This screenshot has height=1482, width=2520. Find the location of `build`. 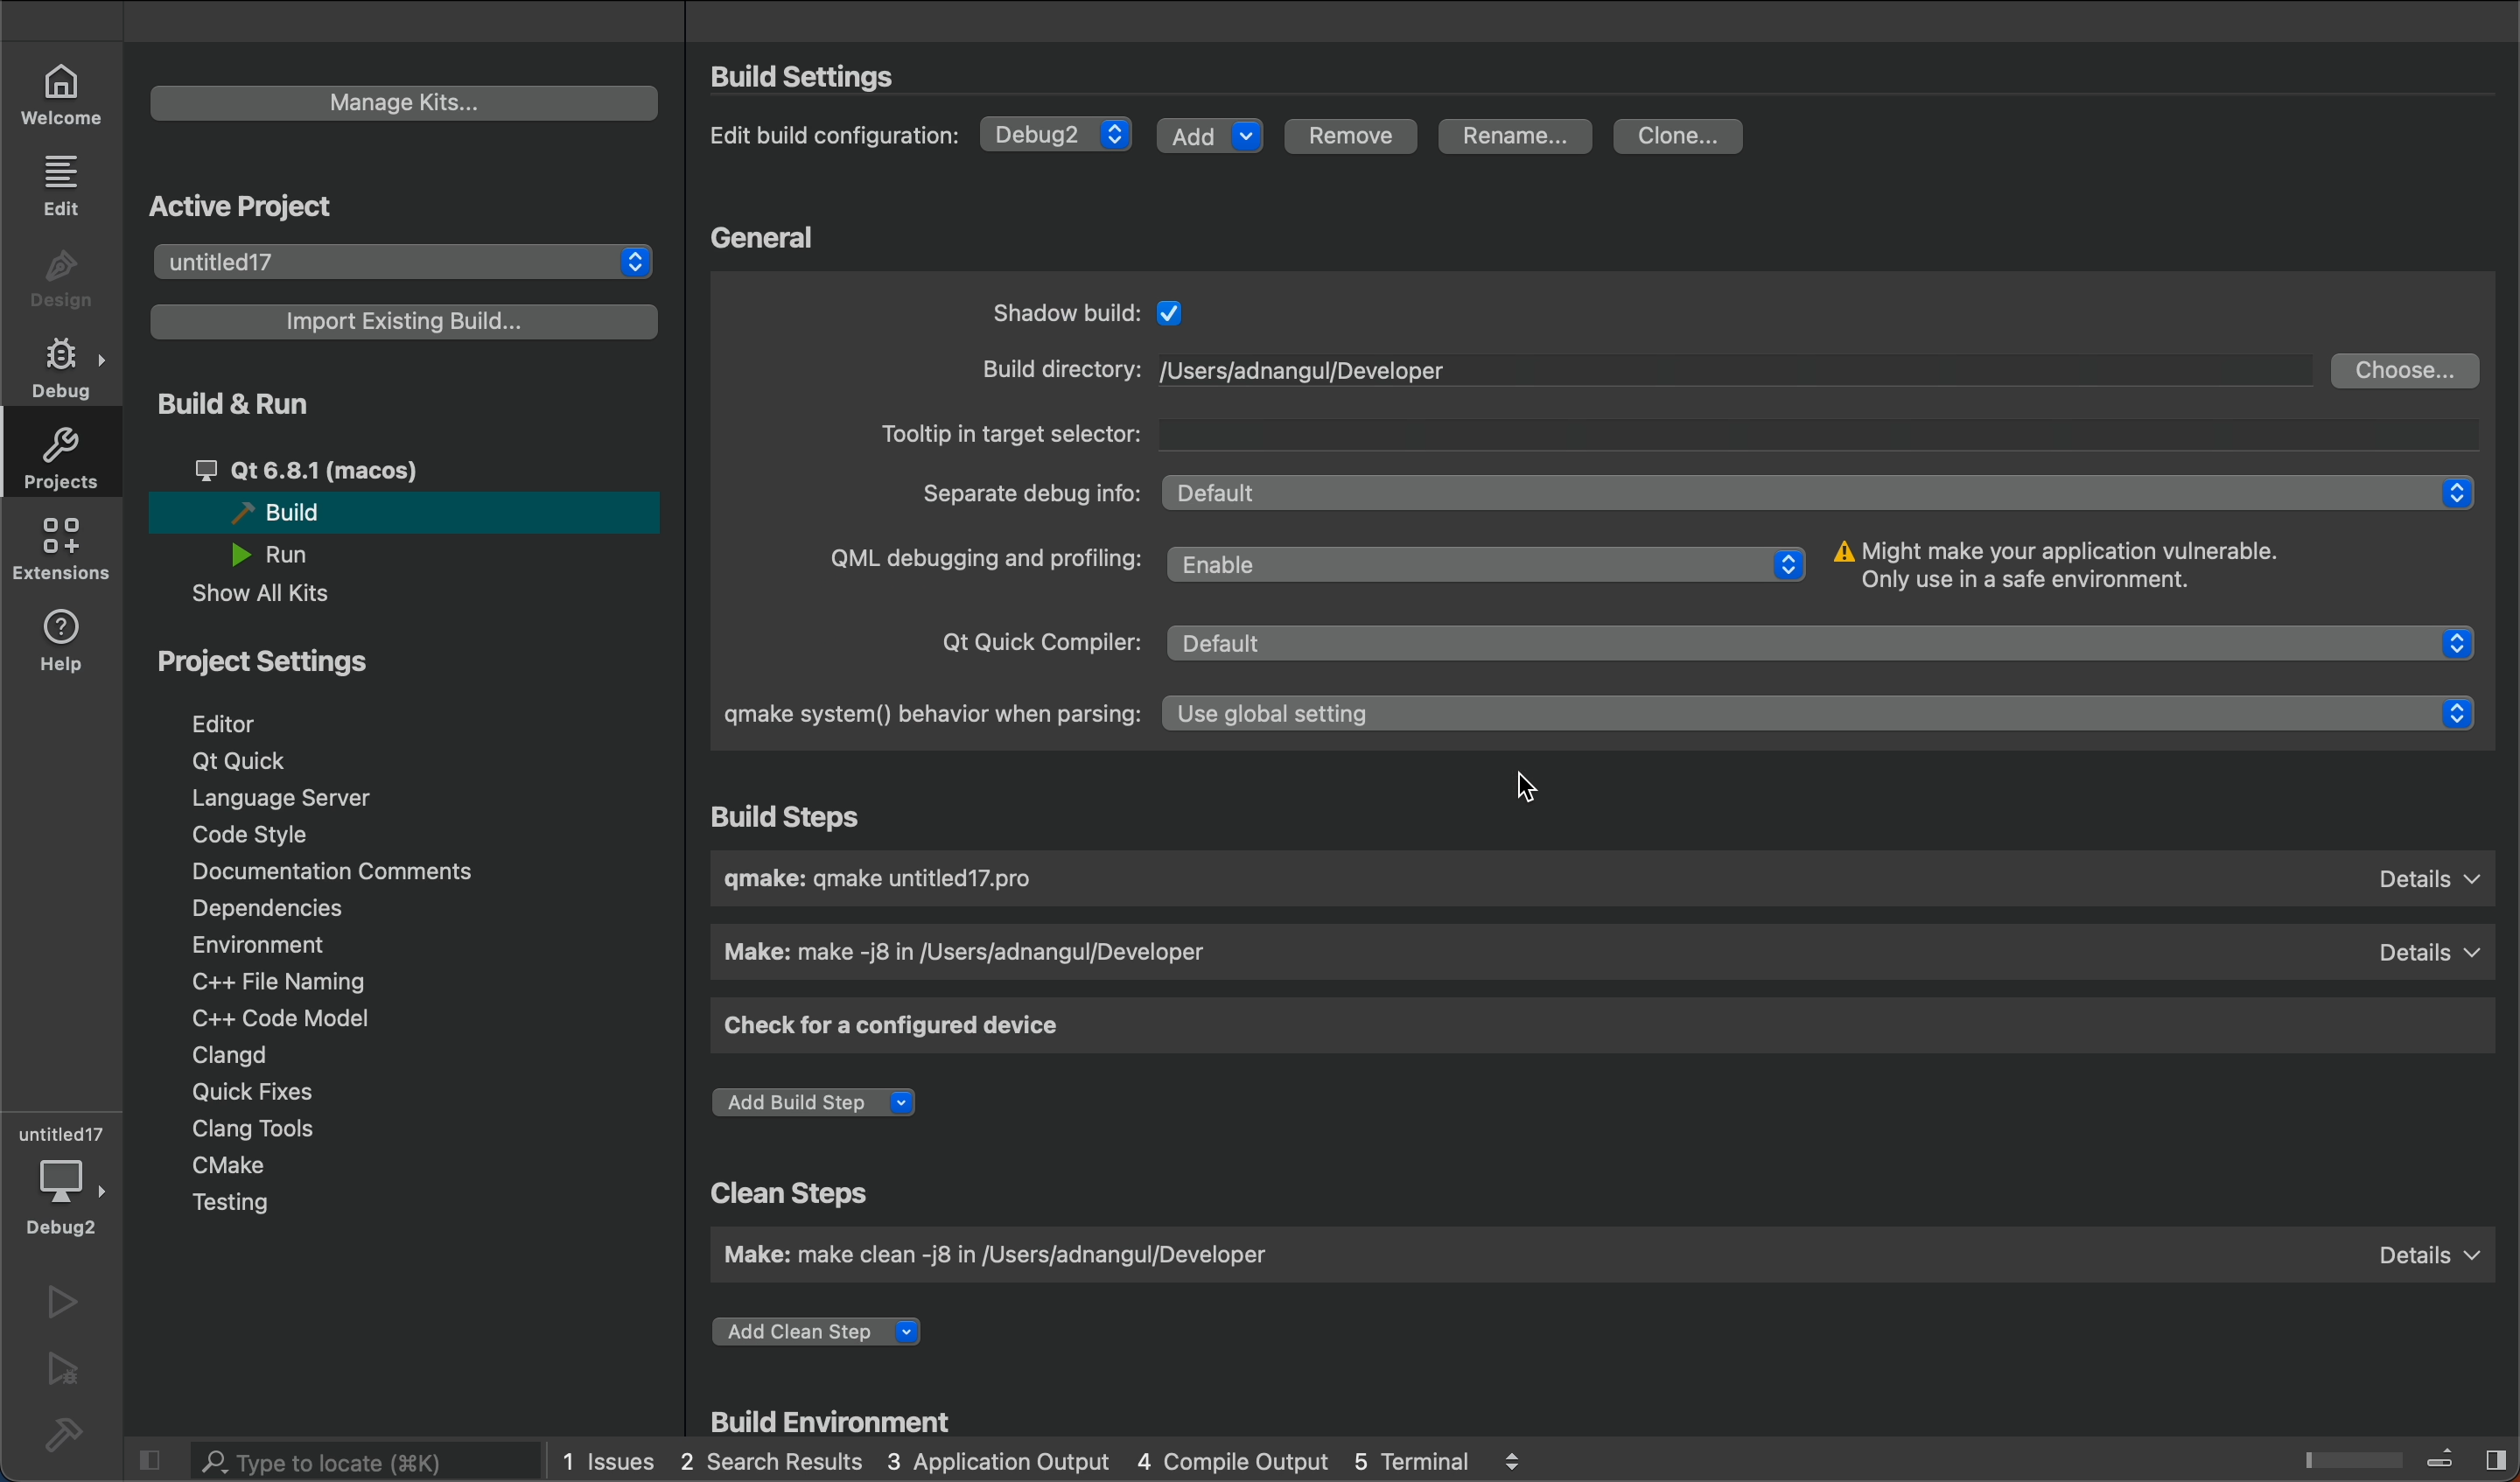

build is located at coordinates (67, 1434).